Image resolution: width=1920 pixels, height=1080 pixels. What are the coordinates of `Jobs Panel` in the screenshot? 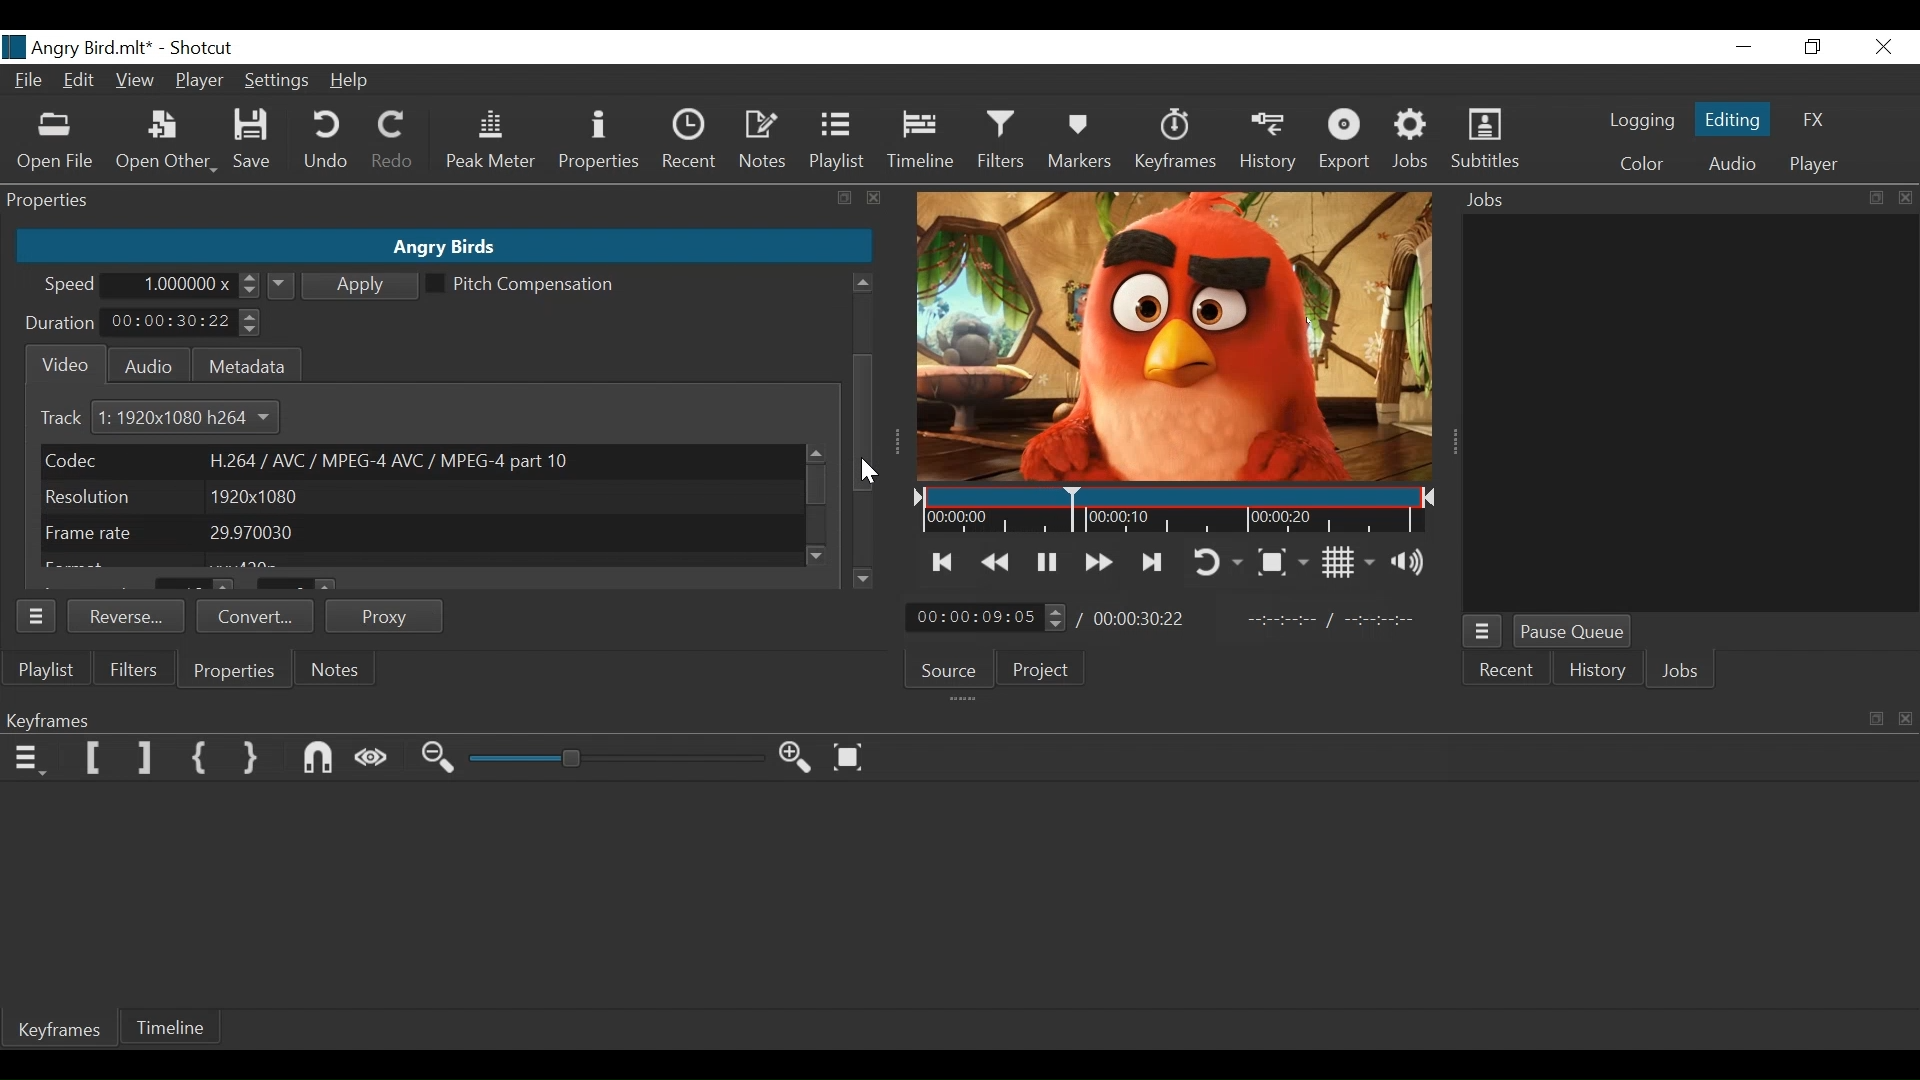 It's located at (1681, 201).